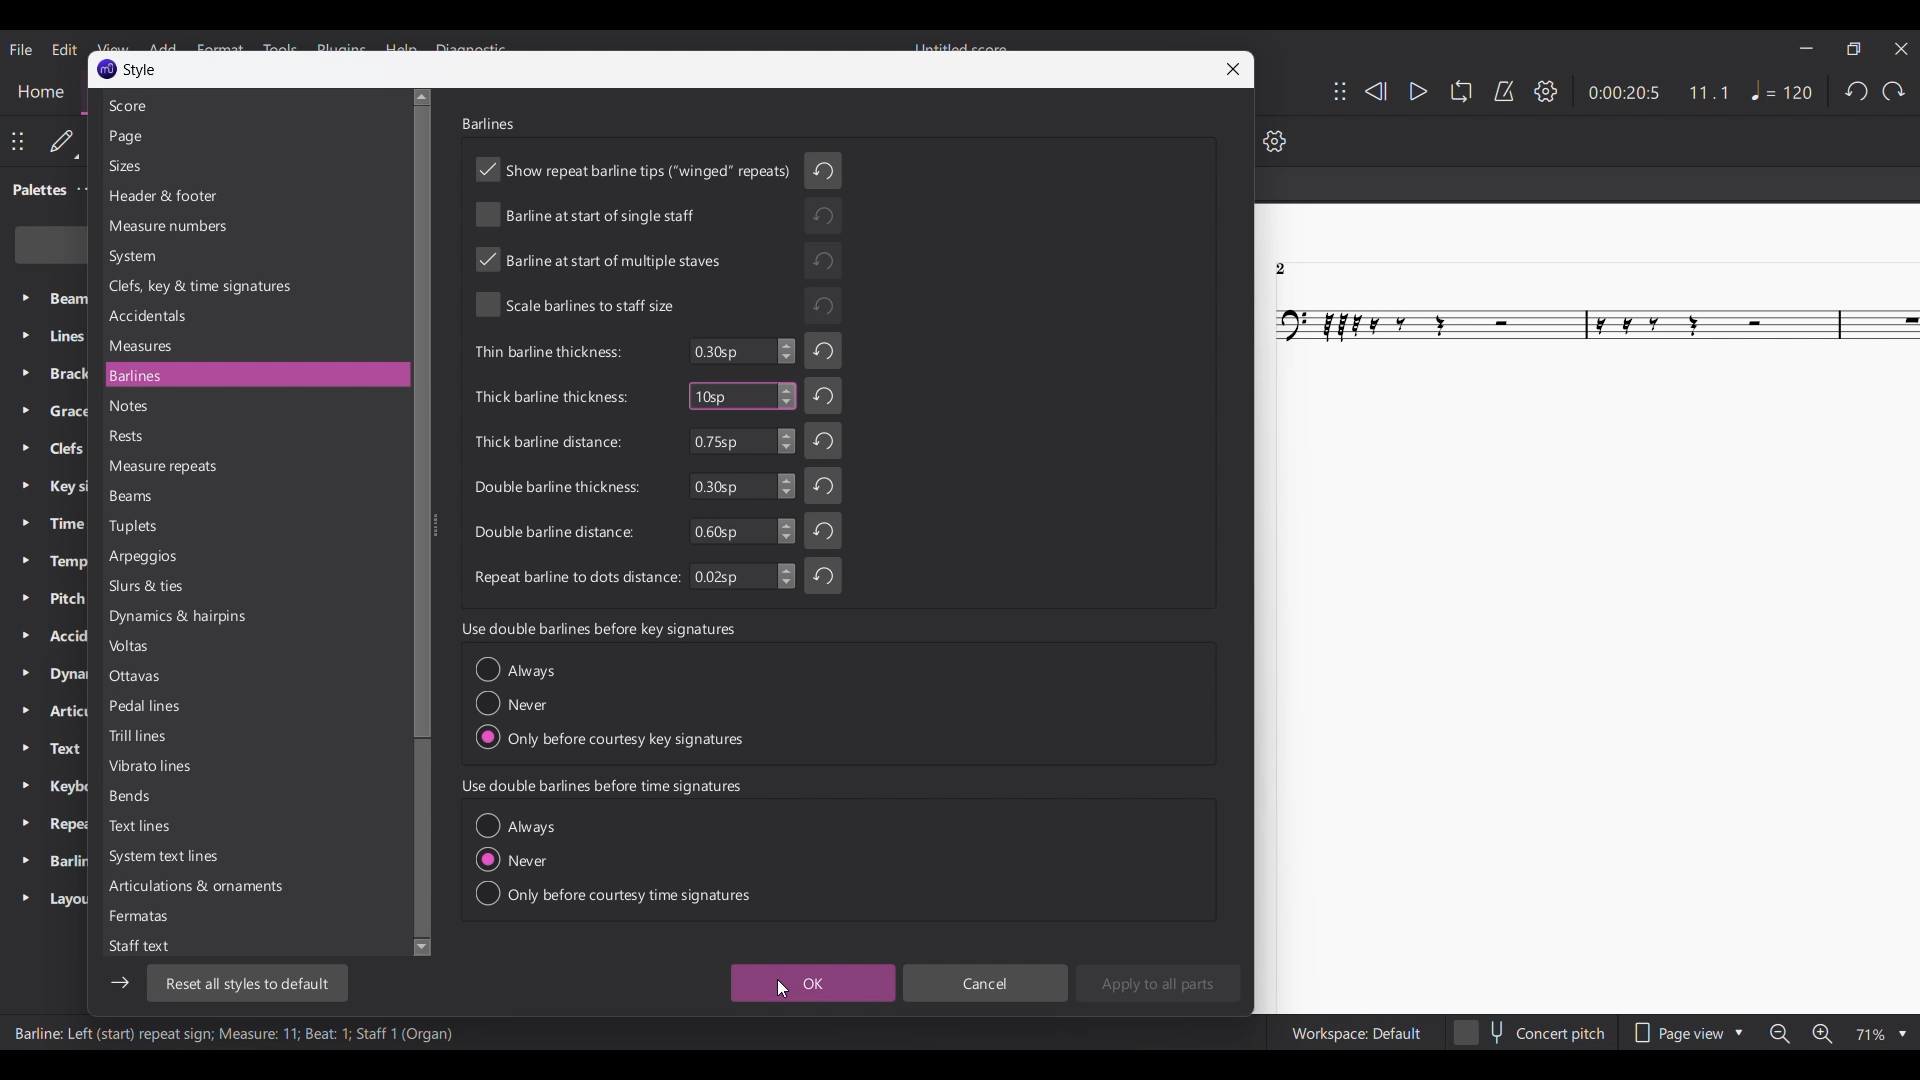 The height and width of the screenshot is (1080, 1920). I want to click on Palette settings, so click(87, 189).